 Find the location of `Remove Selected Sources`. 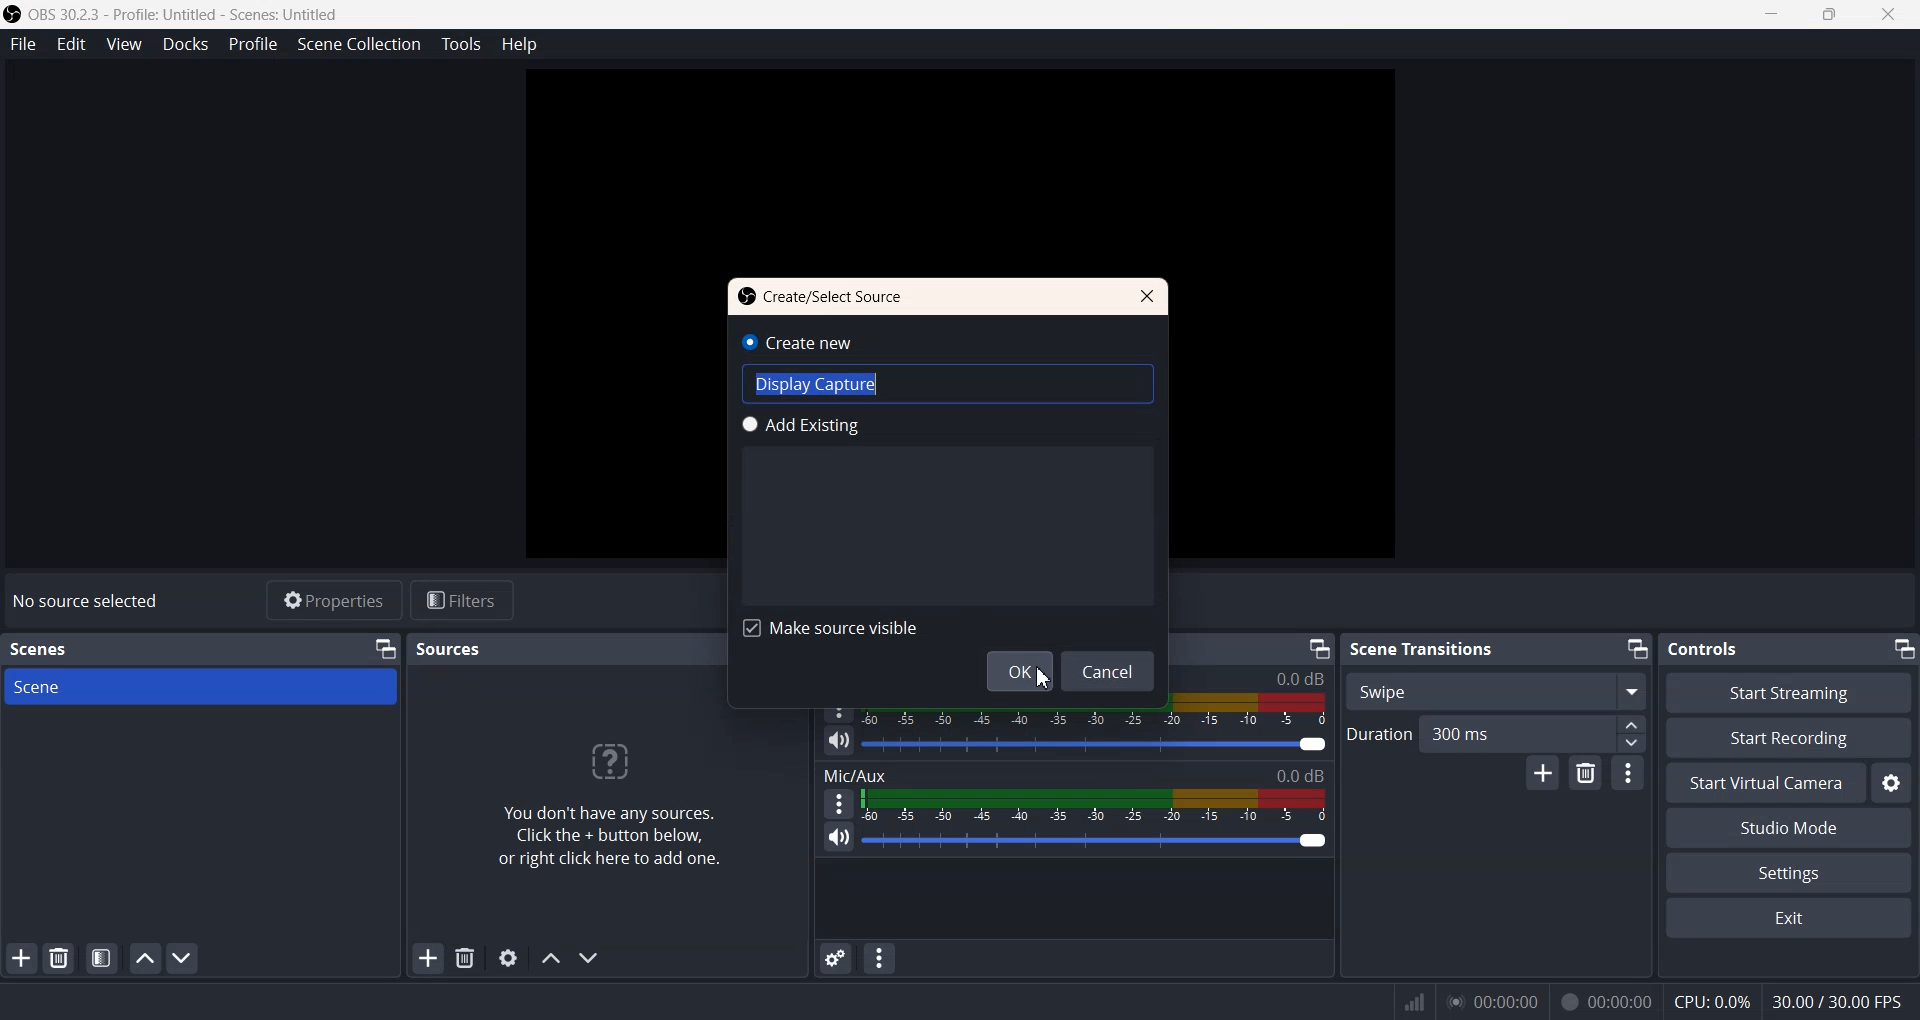

Remove Selected Sources is located at coordinates (466, 958).